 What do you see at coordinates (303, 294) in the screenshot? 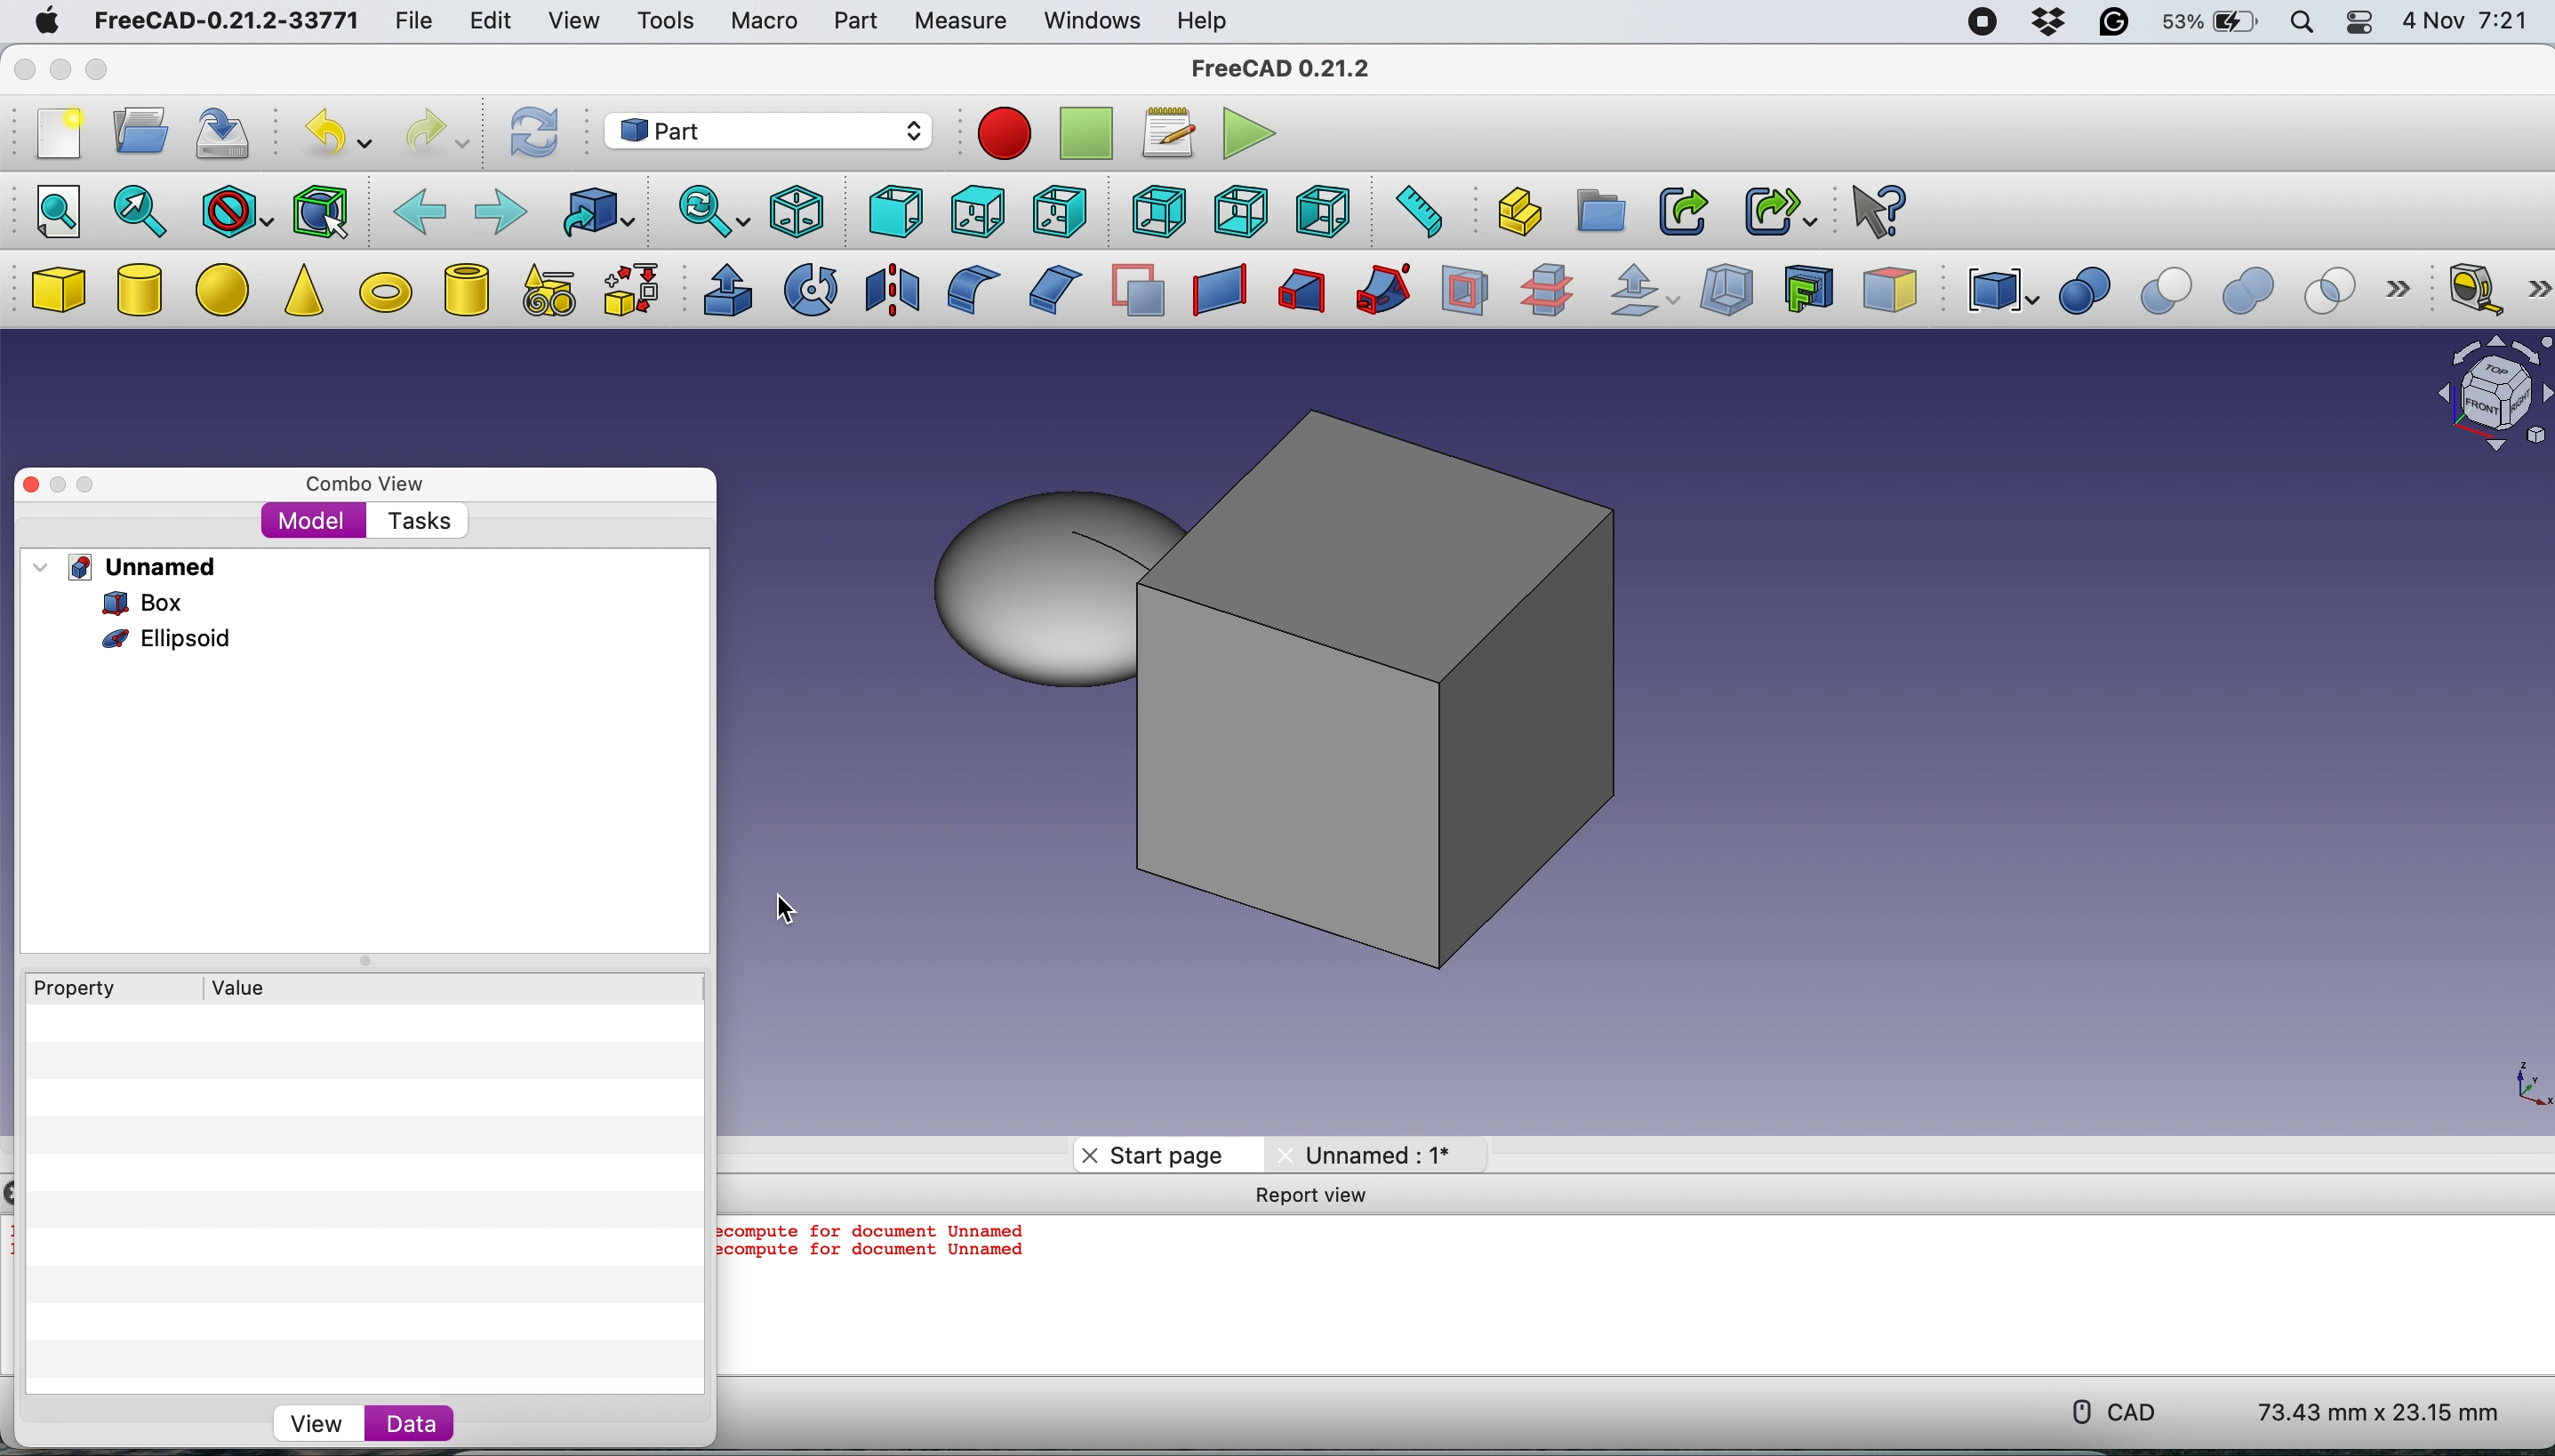
I see `cone` at bounding box center [303, 294].